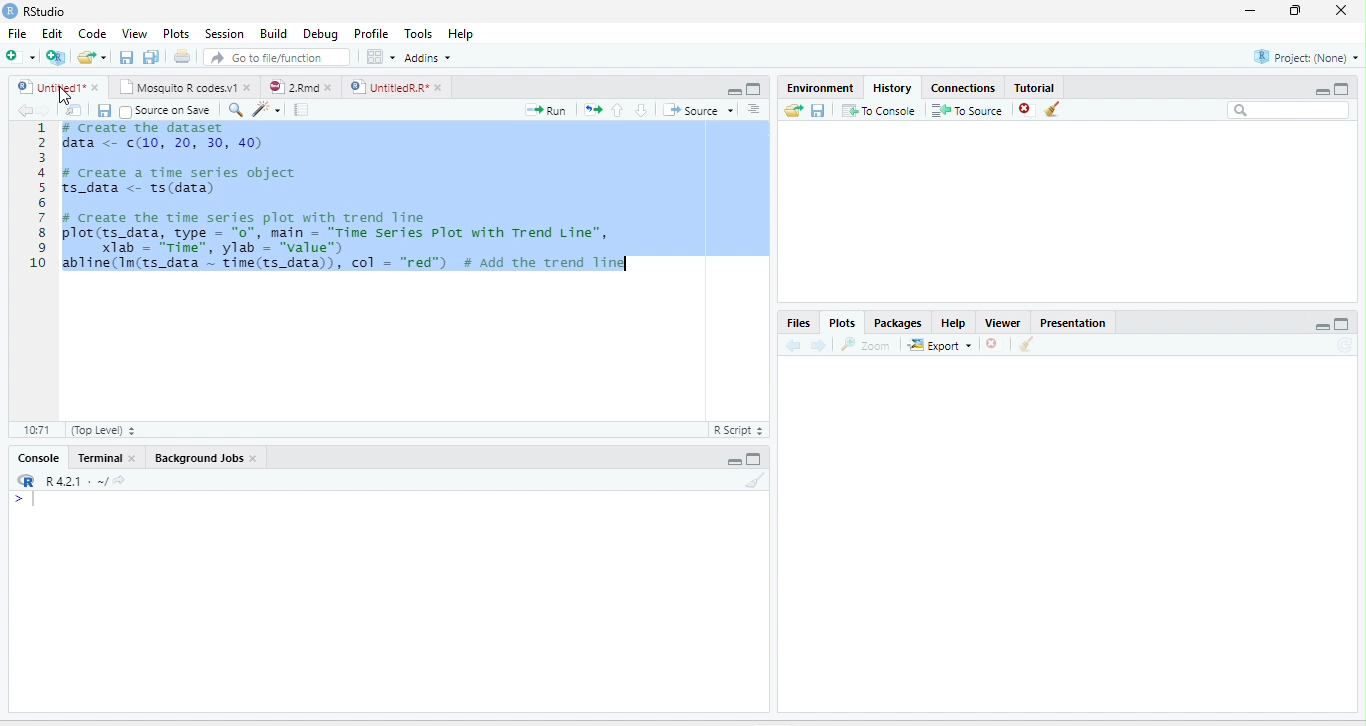  I want to click on Save current document, so click(104, 111).